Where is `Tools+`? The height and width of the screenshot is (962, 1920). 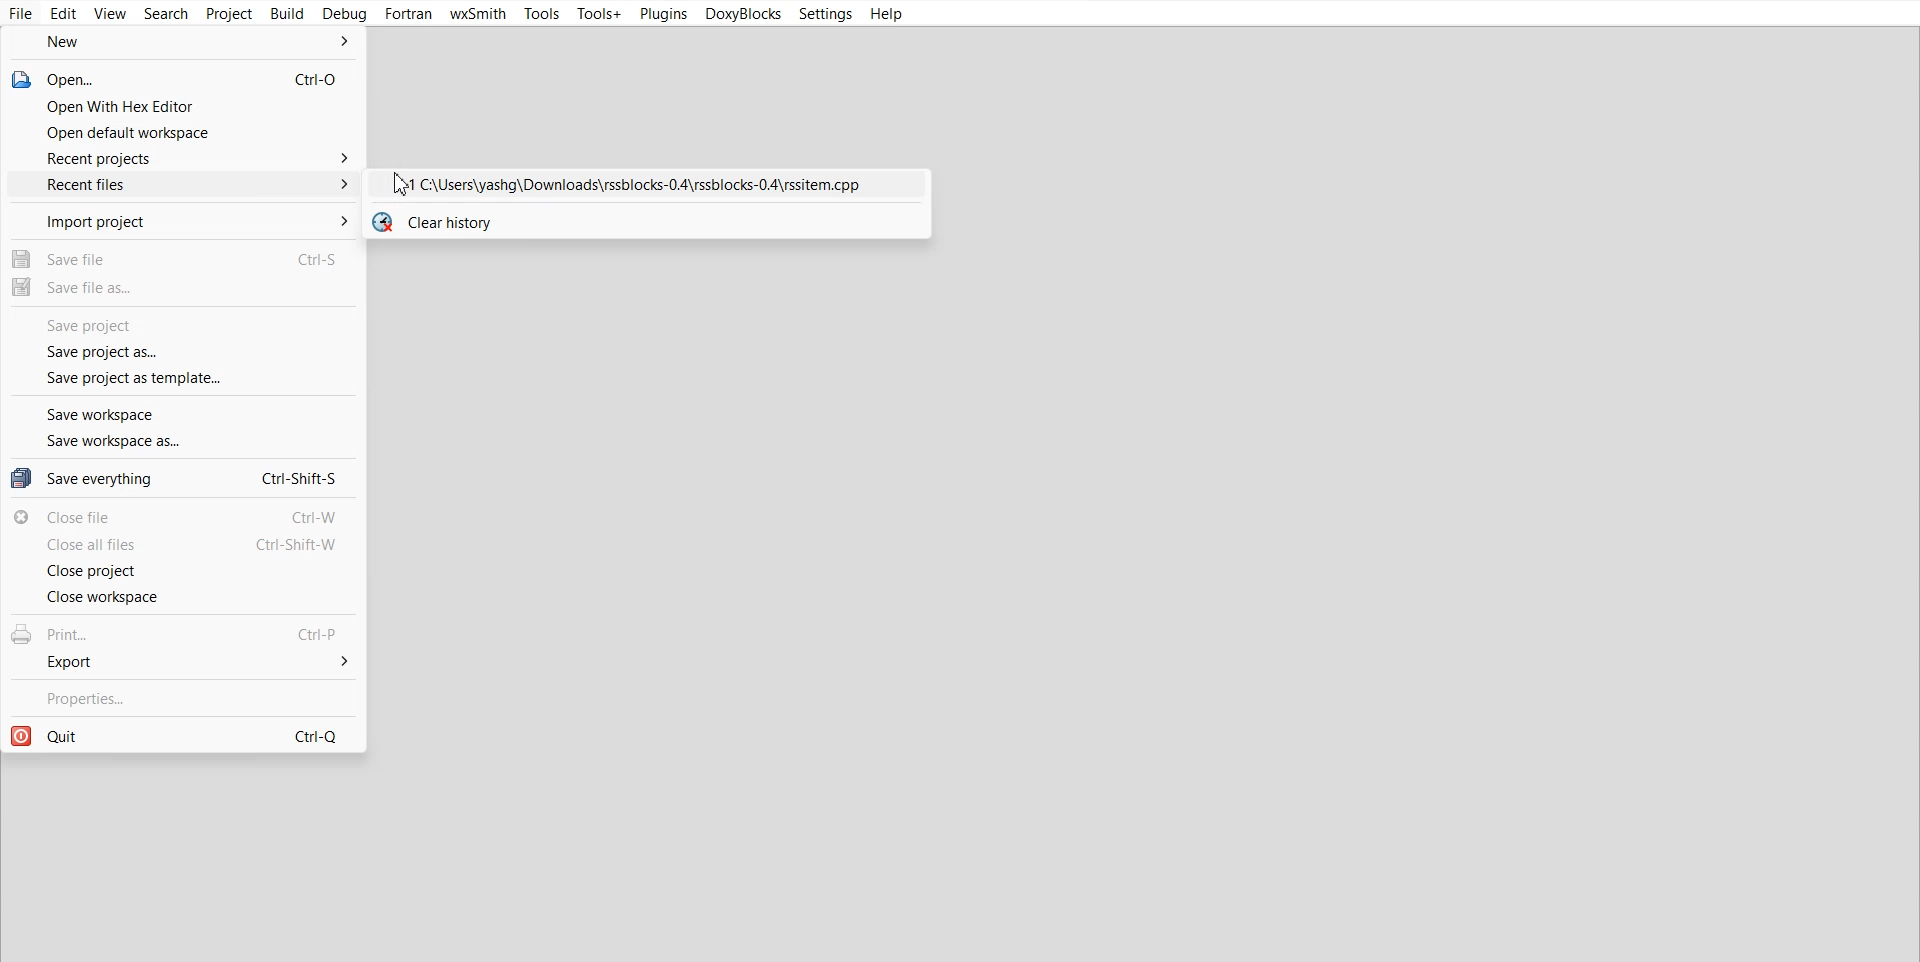 Tools+ is located at coordinates (599, 14).